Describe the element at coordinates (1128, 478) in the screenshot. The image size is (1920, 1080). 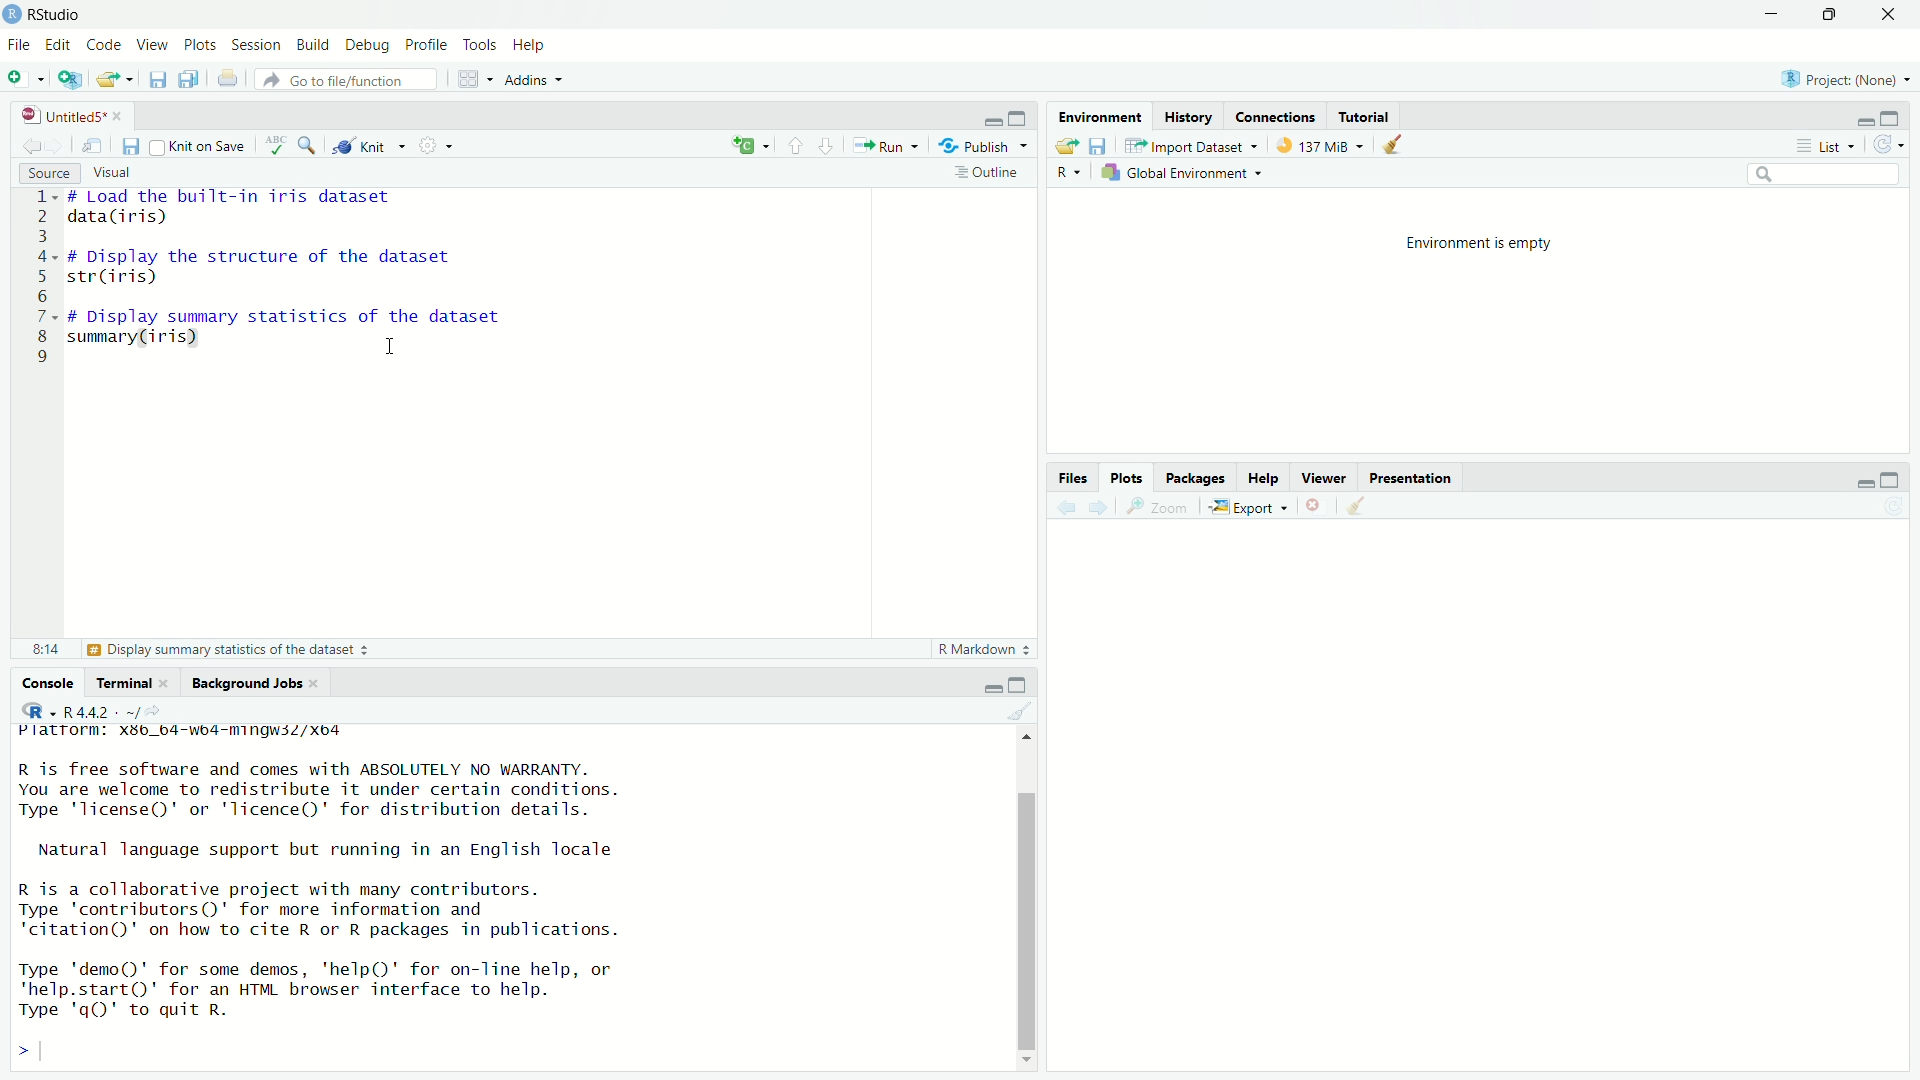
I see `Plots` at that location.